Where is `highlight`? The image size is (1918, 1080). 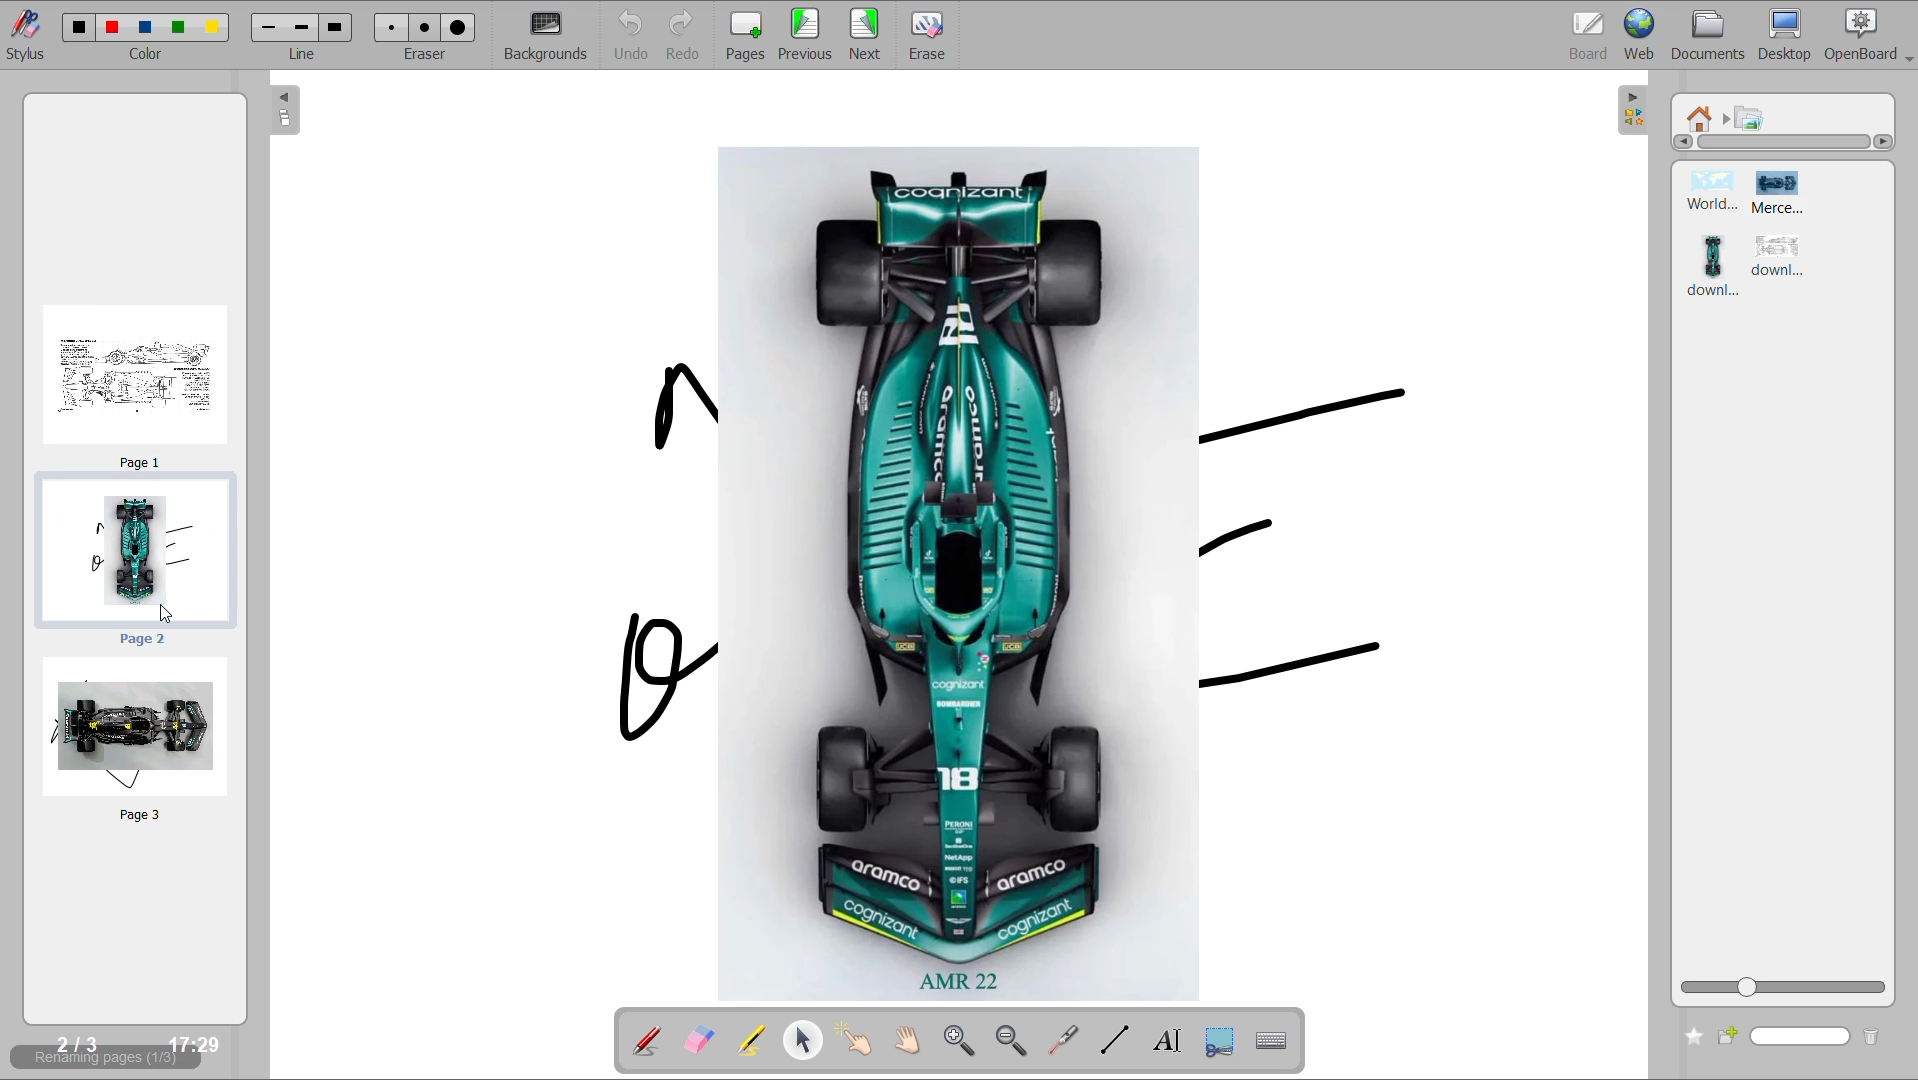
highlight is located at coordinates (747, 1038).